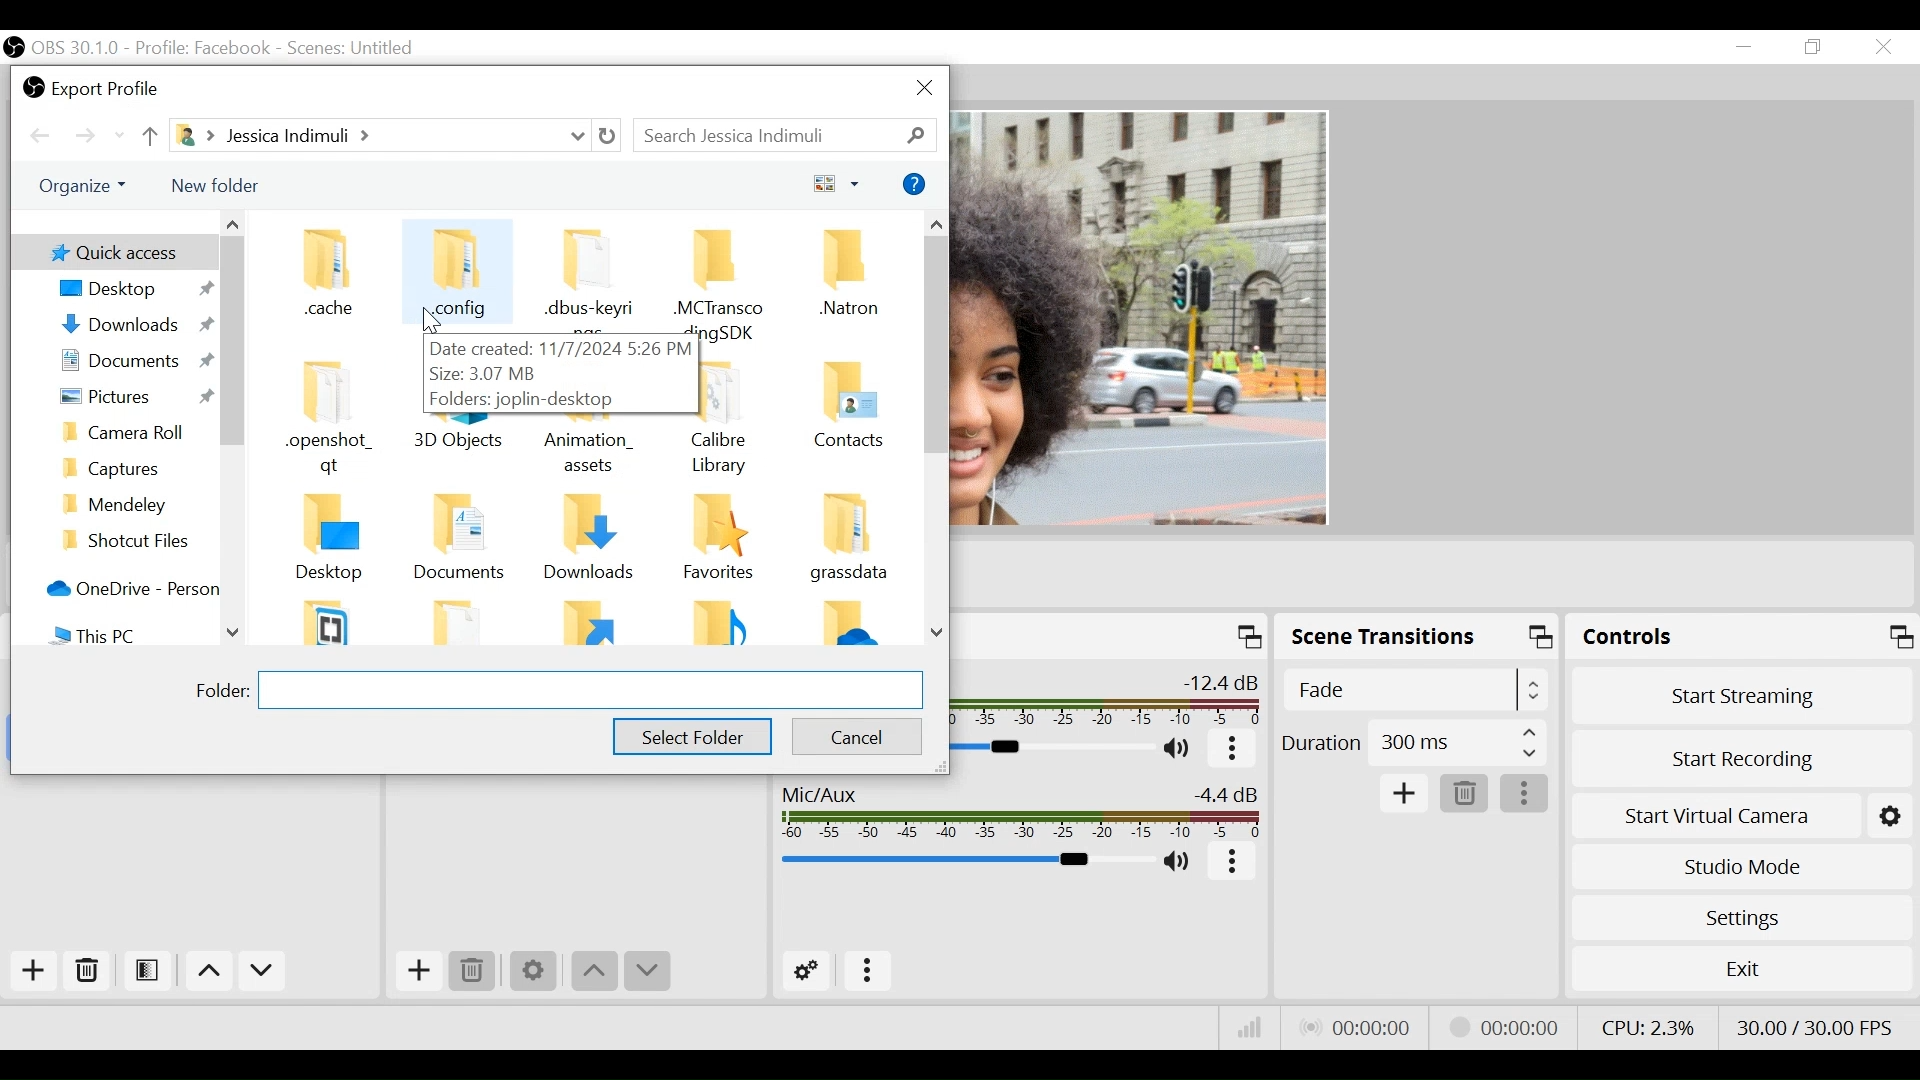 This screenshot has width=1920, height=1080. I want to click on CPU Usage, so click(1648, 1024).